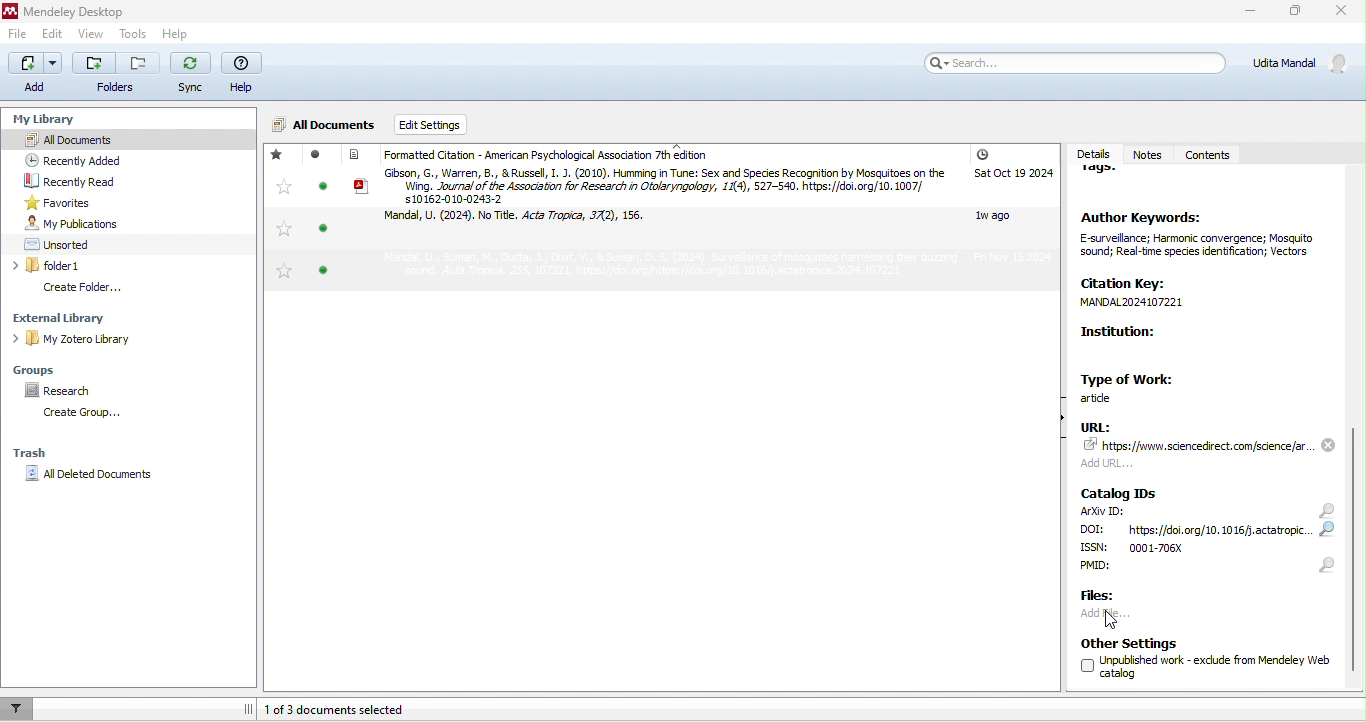 The image size is (1366, 722). What do you see at coordinates (86, 414) in the screenshot?
I see `create group` at bounding box center [86, 414].